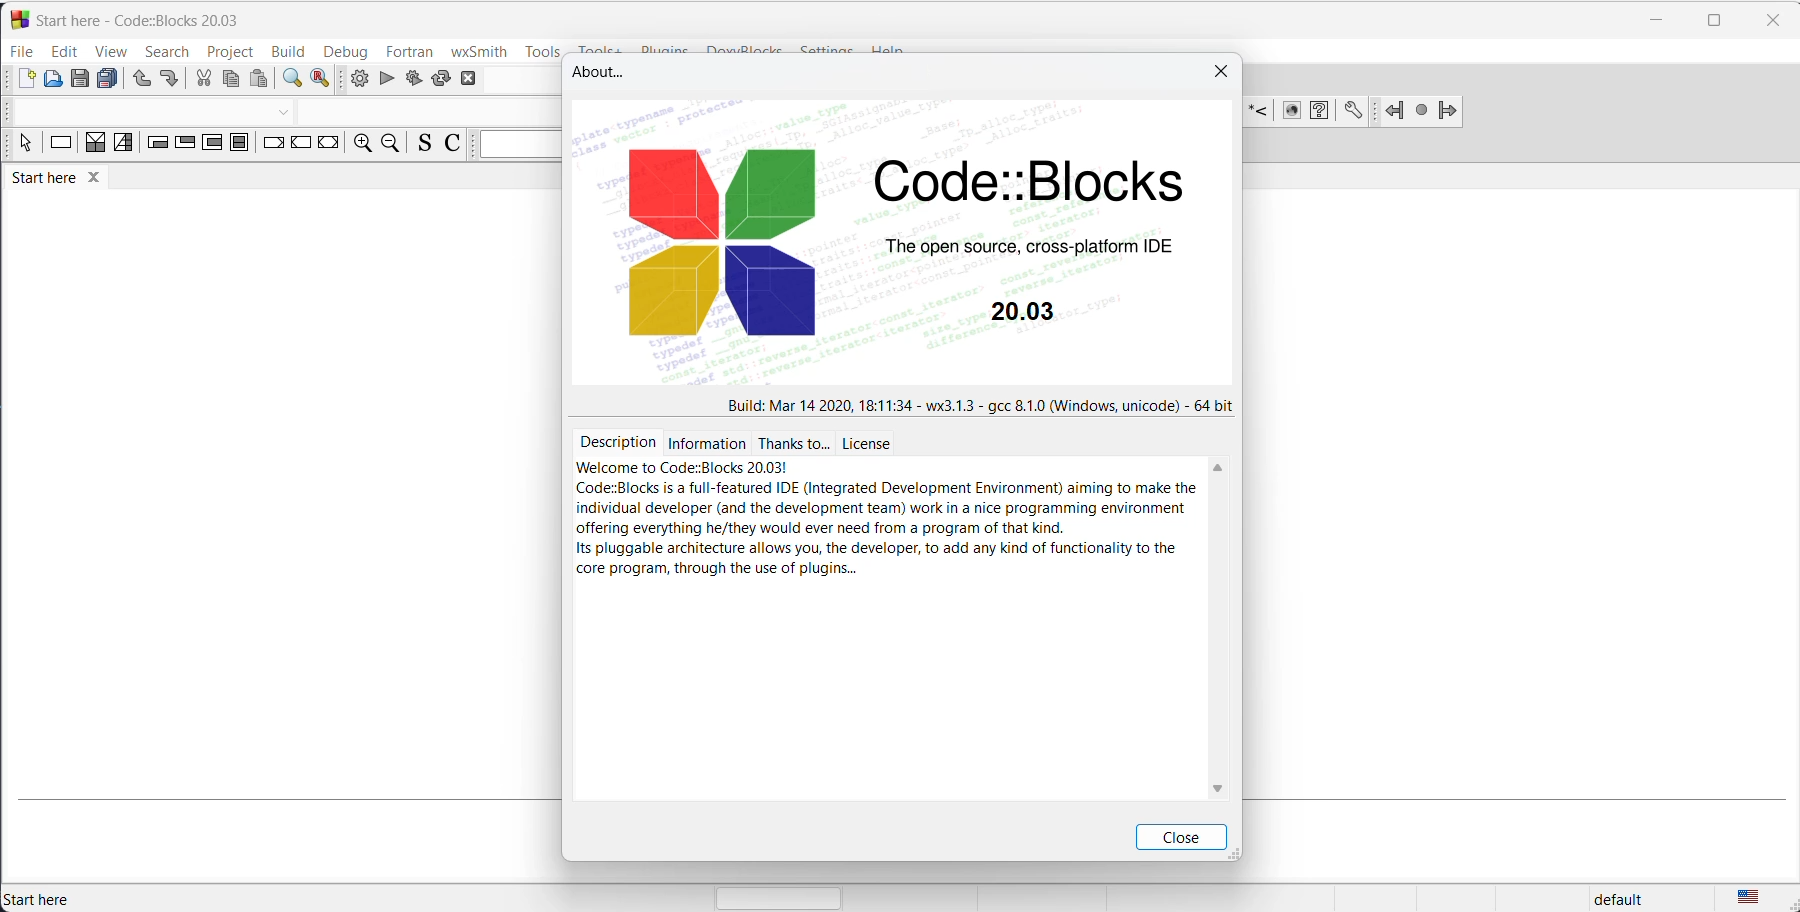 The image size is (1800, 912). I want to click on start here, so click(62, 179).